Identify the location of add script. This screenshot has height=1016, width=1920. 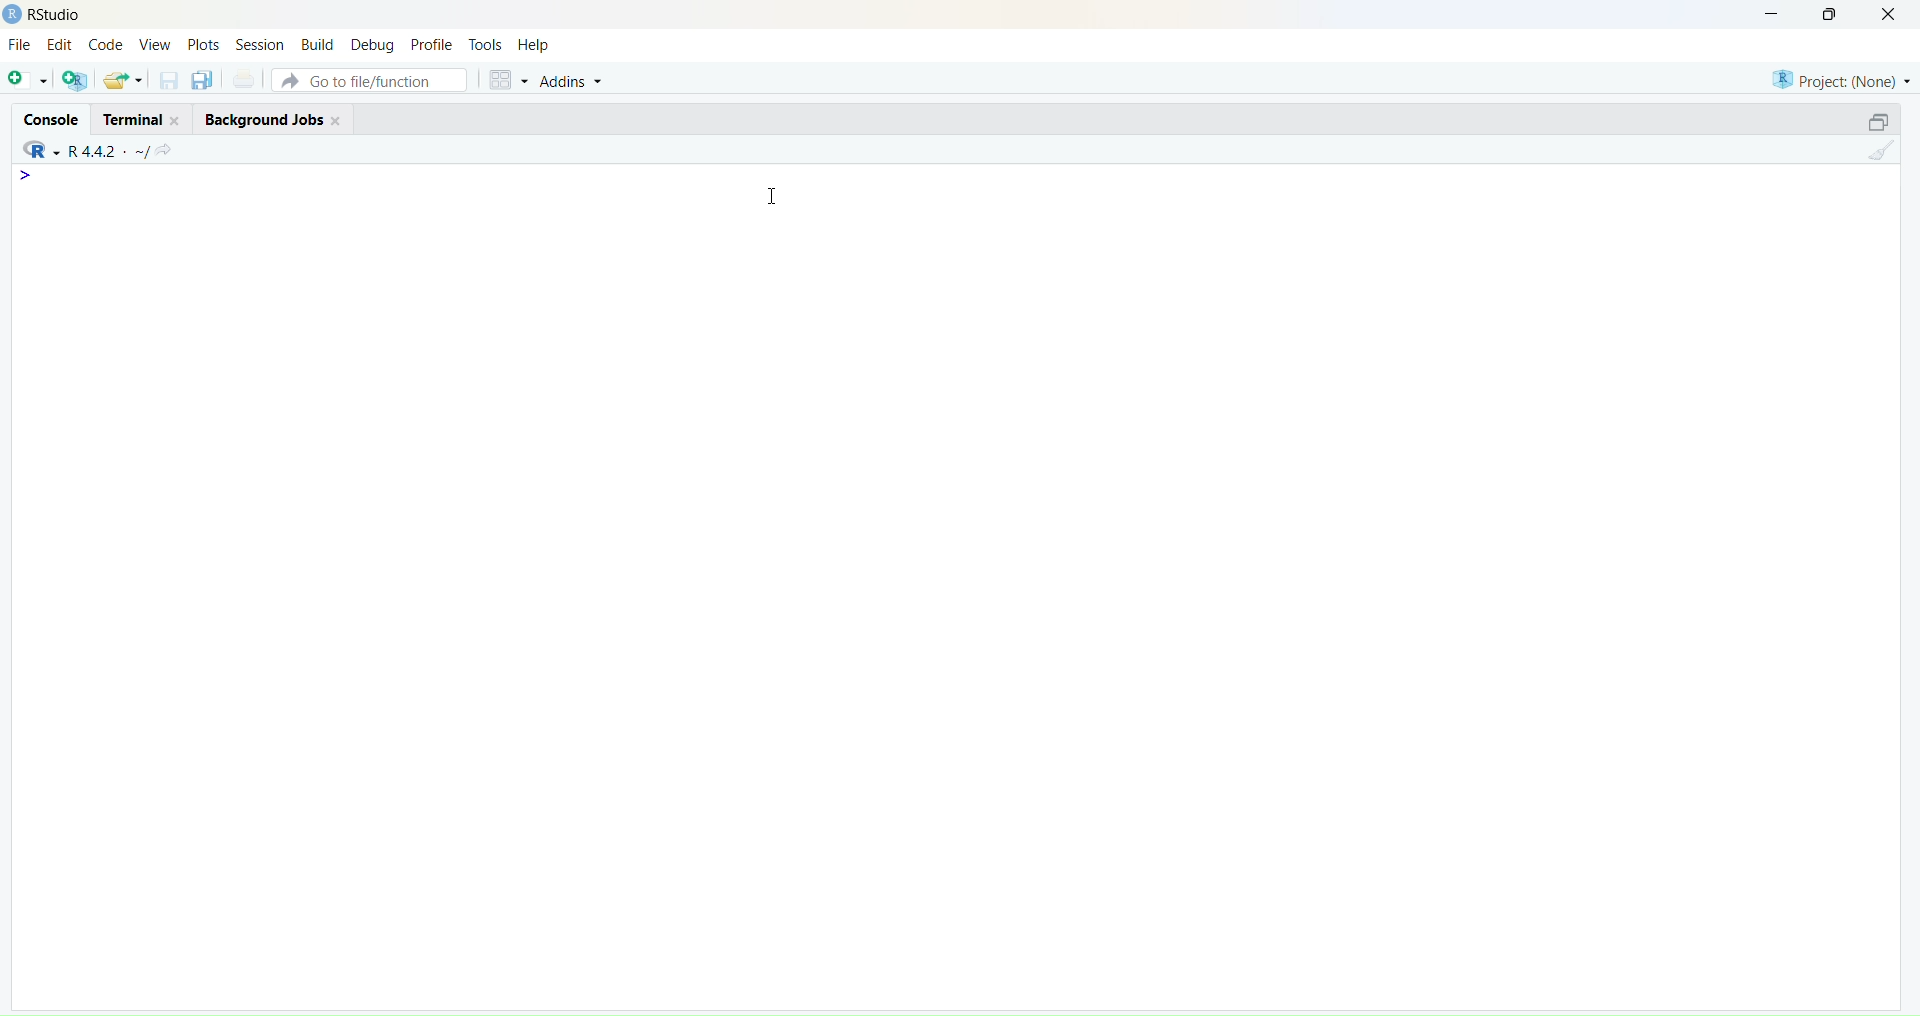
(26, 81).